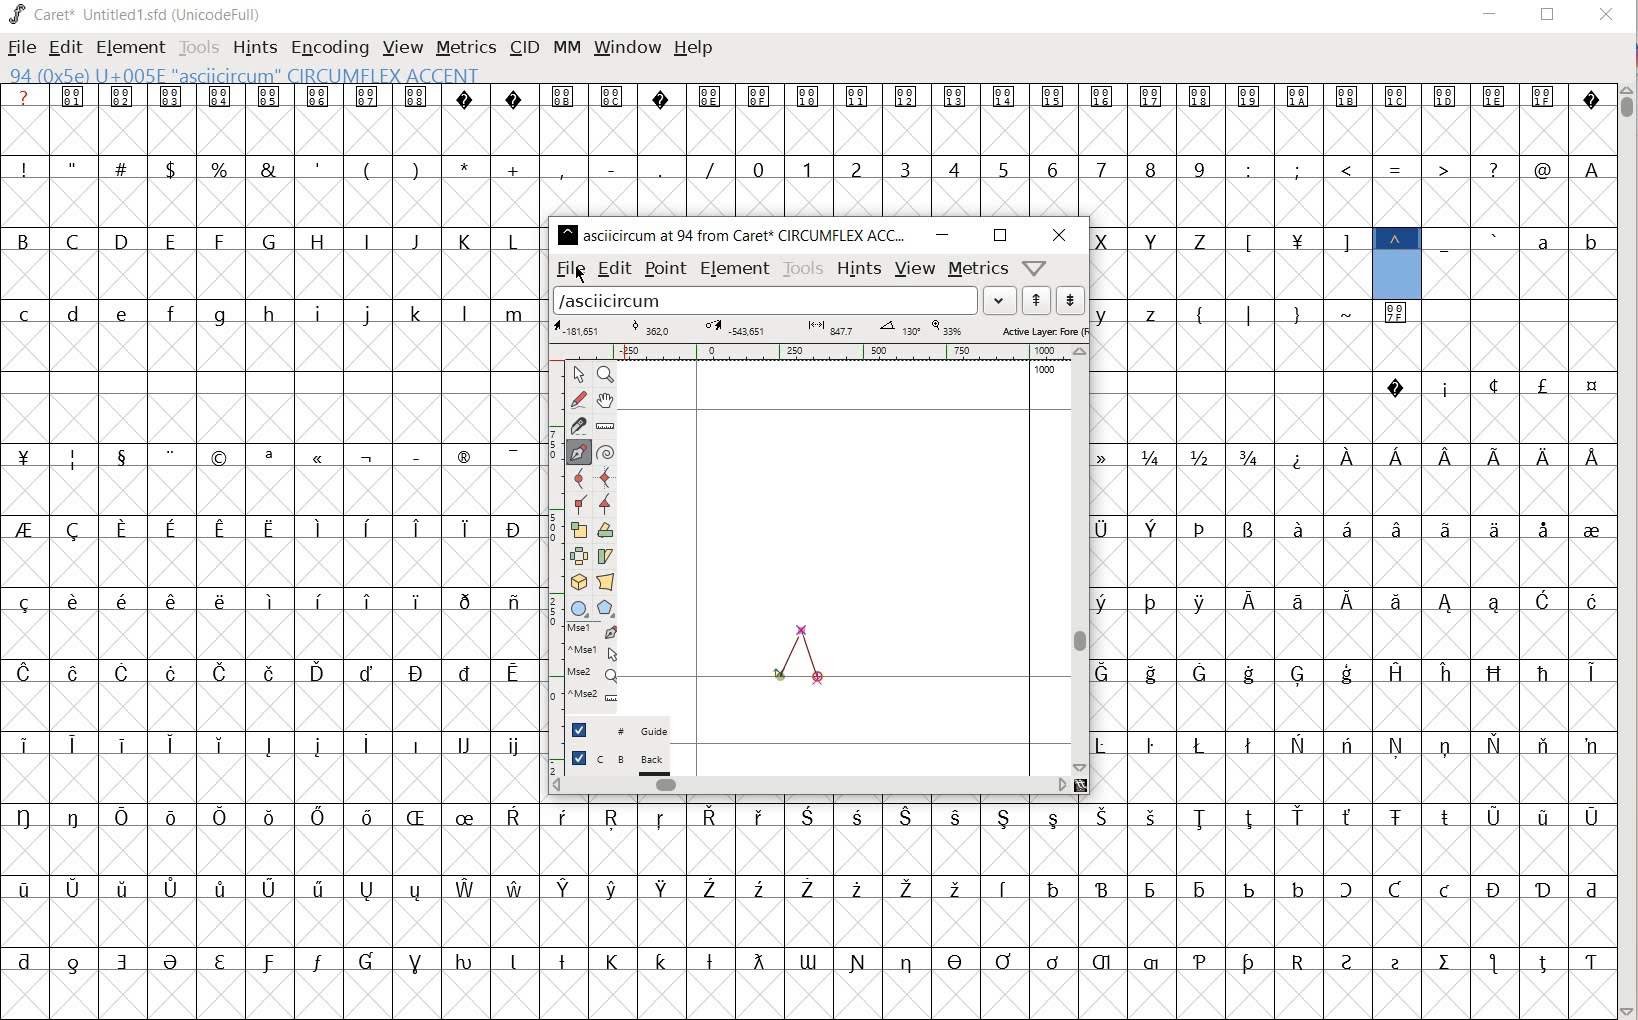 This screenshot has width=1638, height=1020. What do you see at coordinates (316, 76) in the screenshot?
I see `94 0xSe U+00SE "asciicircum CIRCUMFLEX ACCENT` at bounding box center [316, 76].